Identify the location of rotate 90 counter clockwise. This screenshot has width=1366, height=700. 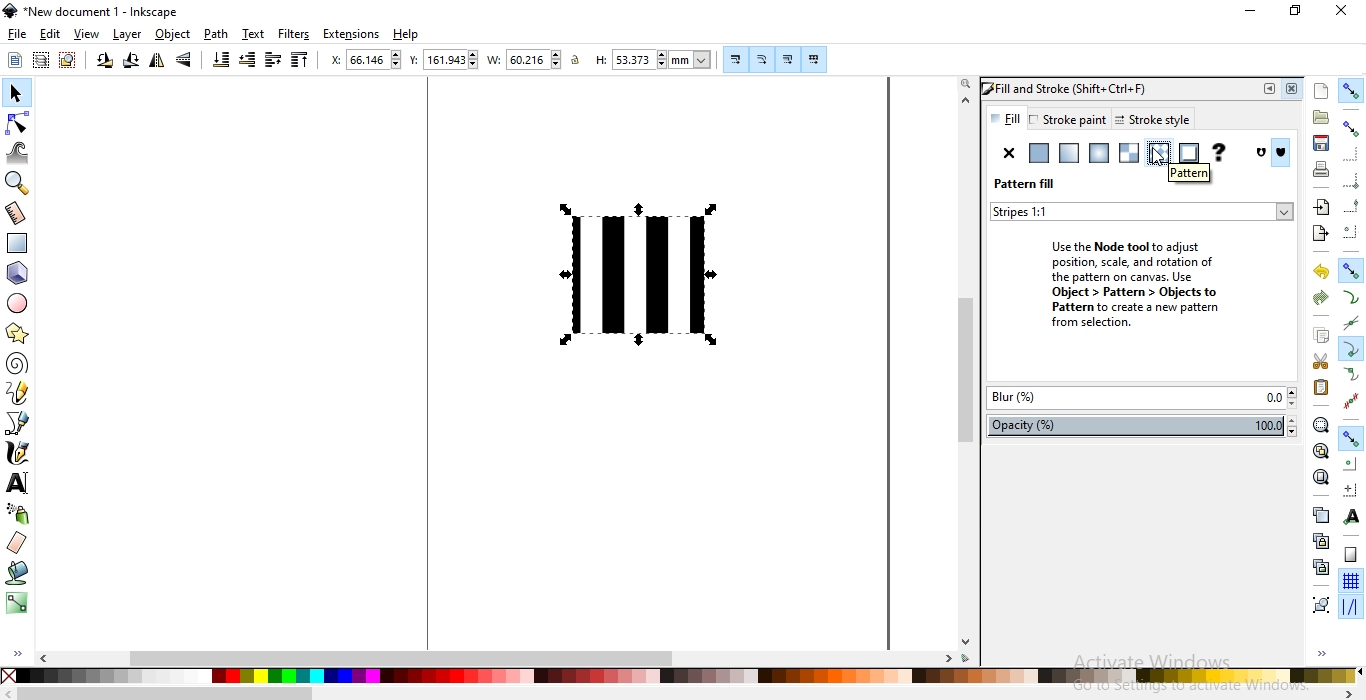
(103, 62).